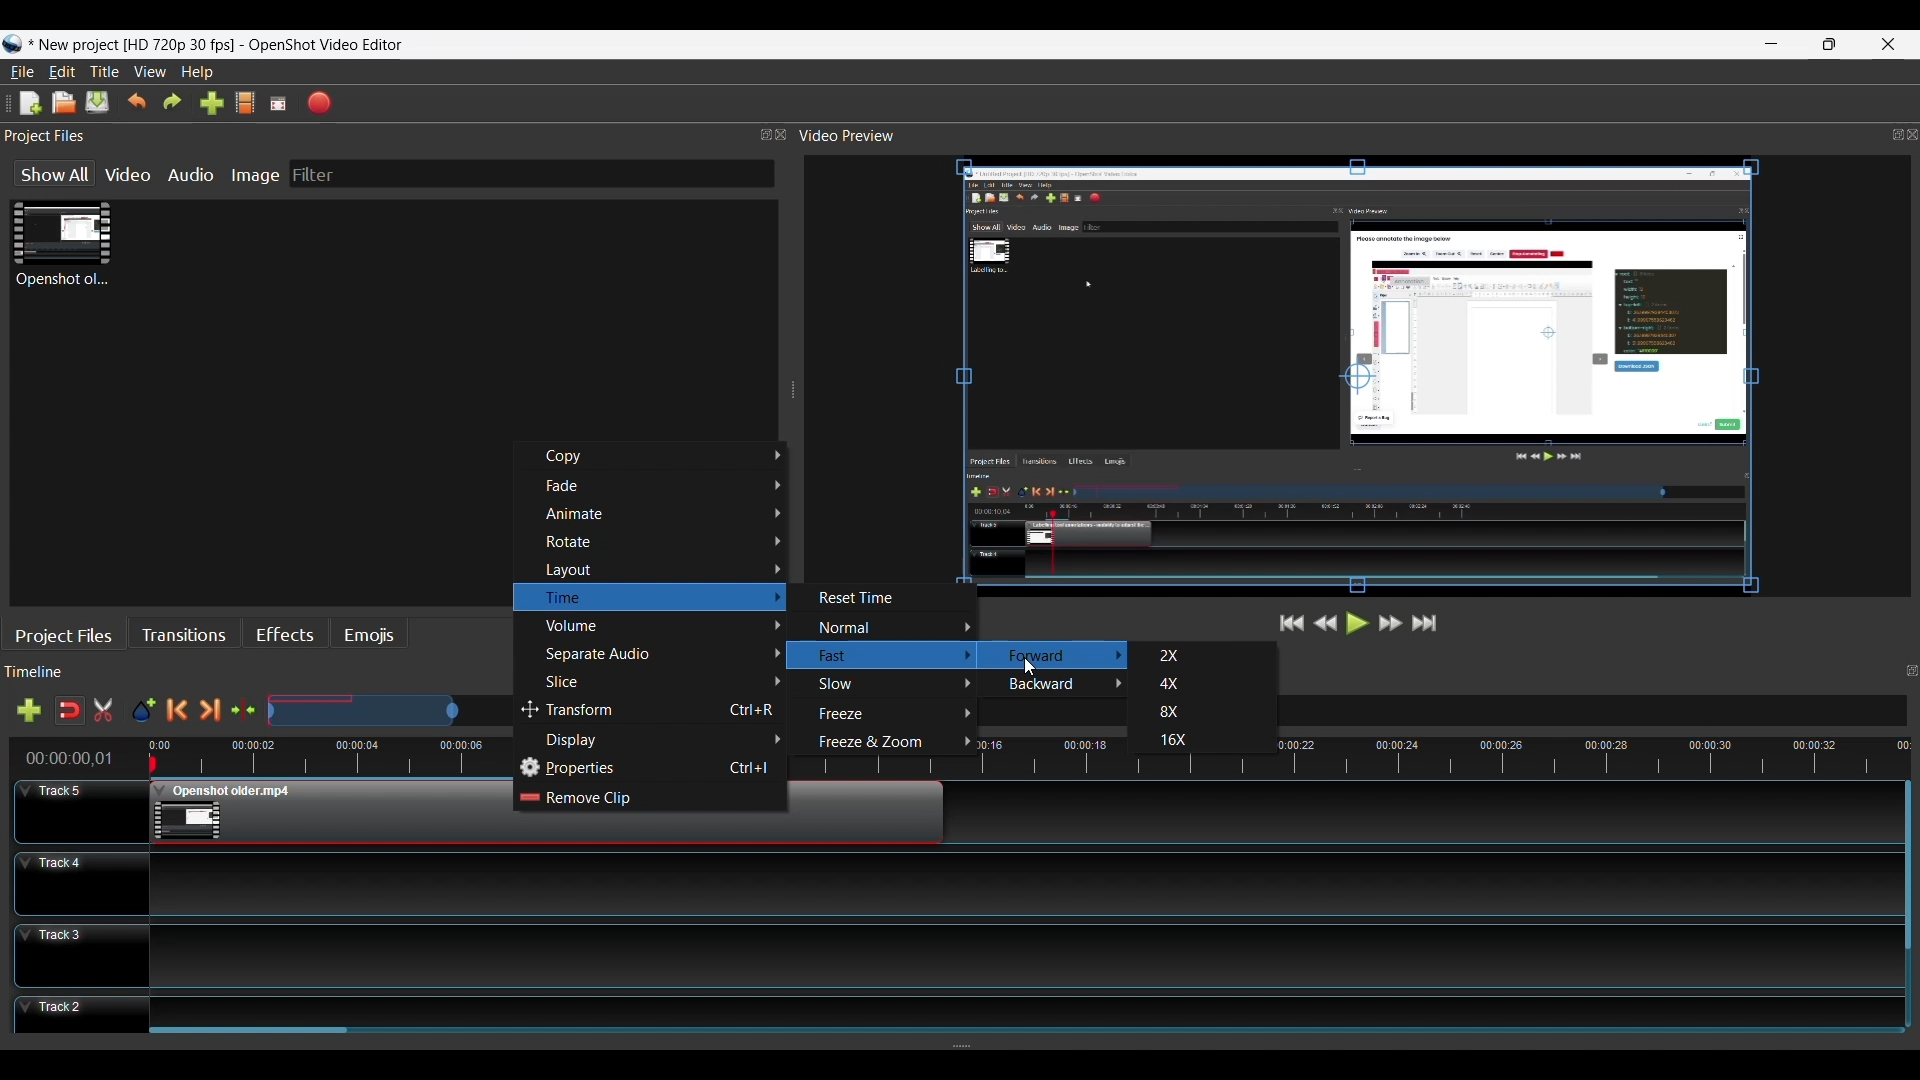  What do you see at coordinates (263, 674) in the screenshot?
I see `Timeline Panel` at bounding box center [263, 674].